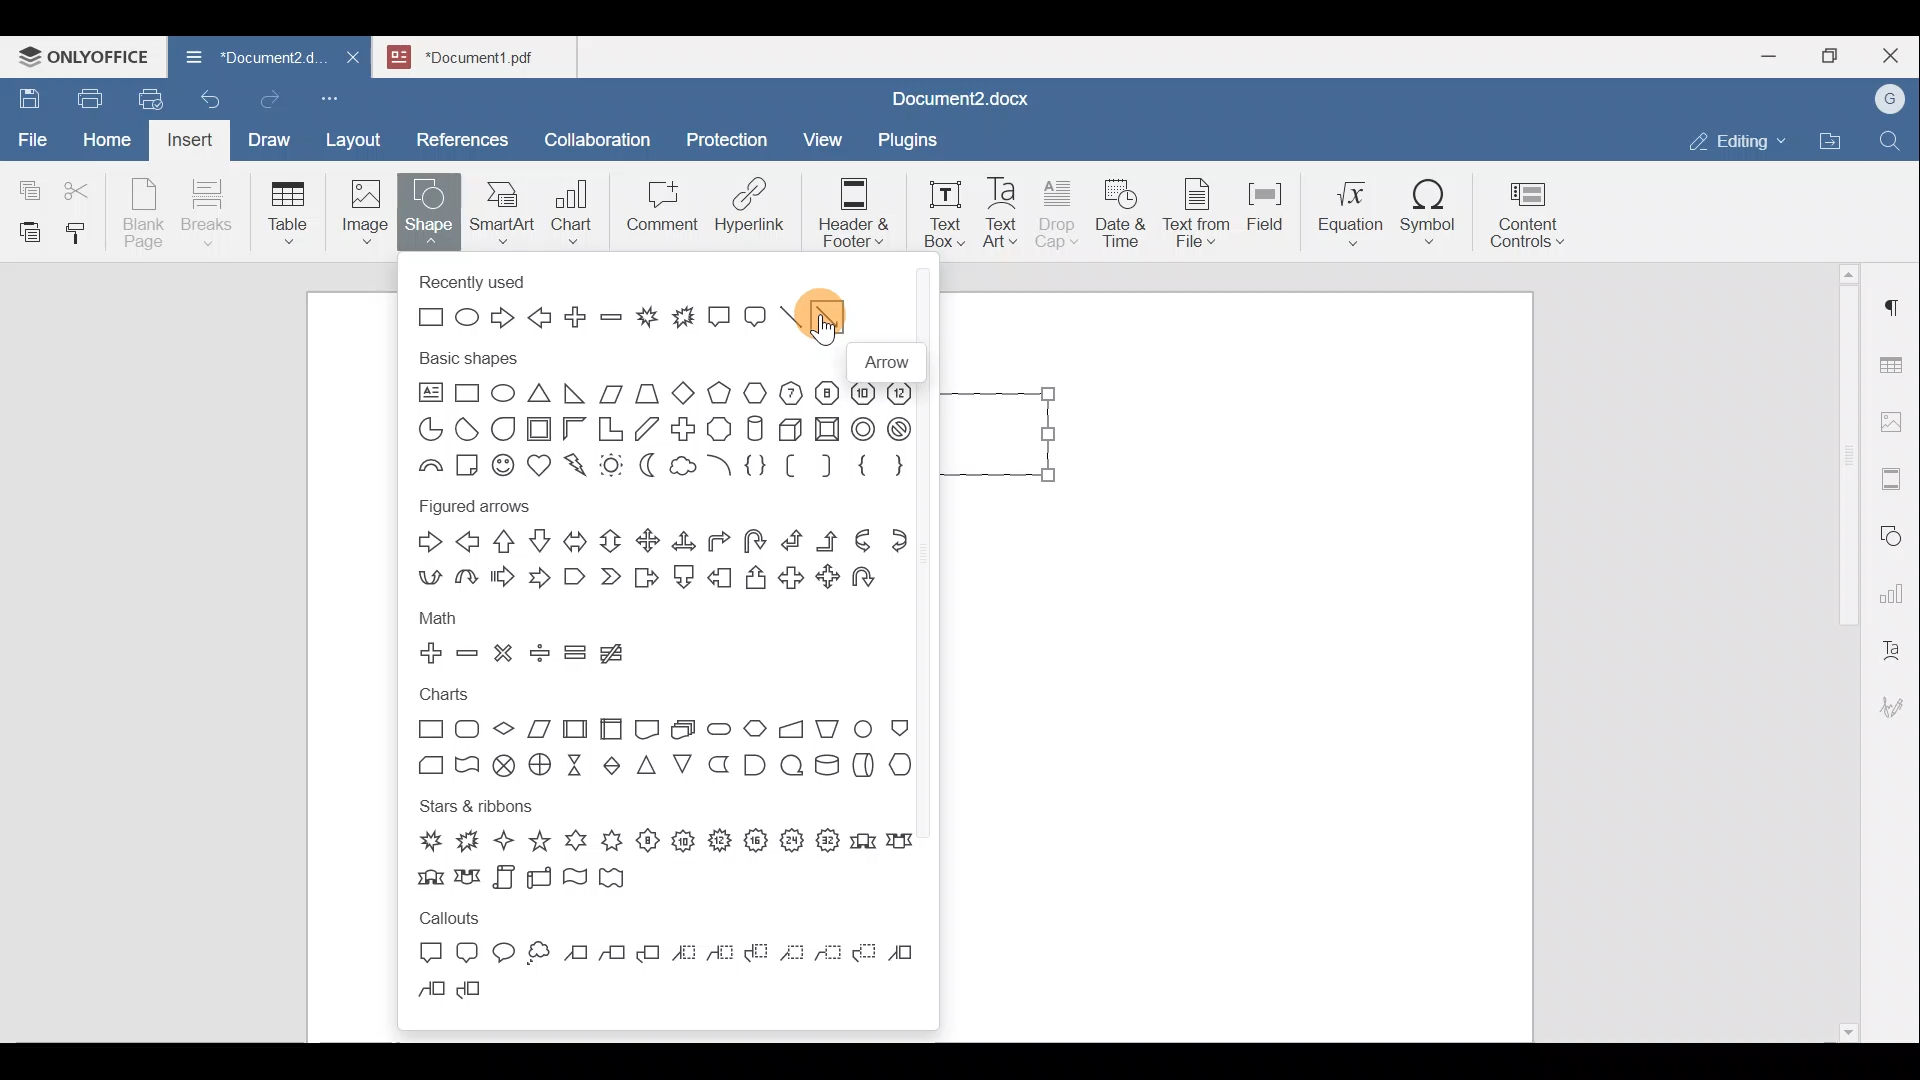  Describe the element at coordinates (145, 96) in the screenshot. I see `Quick print` at that location.